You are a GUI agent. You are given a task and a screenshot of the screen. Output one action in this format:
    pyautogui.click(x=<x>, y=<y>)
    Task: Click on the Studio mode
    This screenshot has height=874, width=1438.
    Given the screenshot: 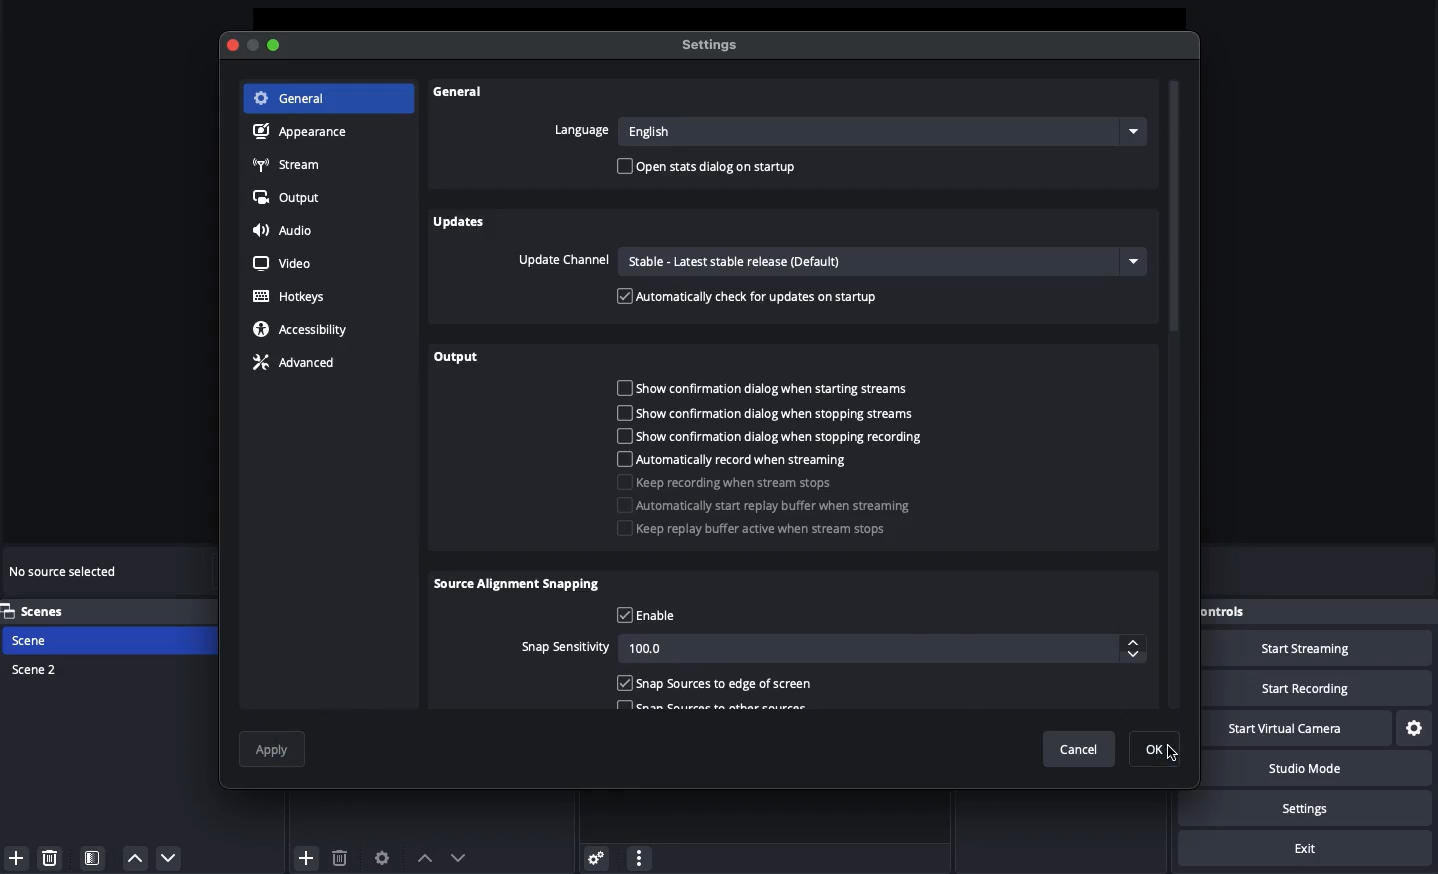 What is the action you would take?
    pyautogui.click(x=1320, y=771)
    